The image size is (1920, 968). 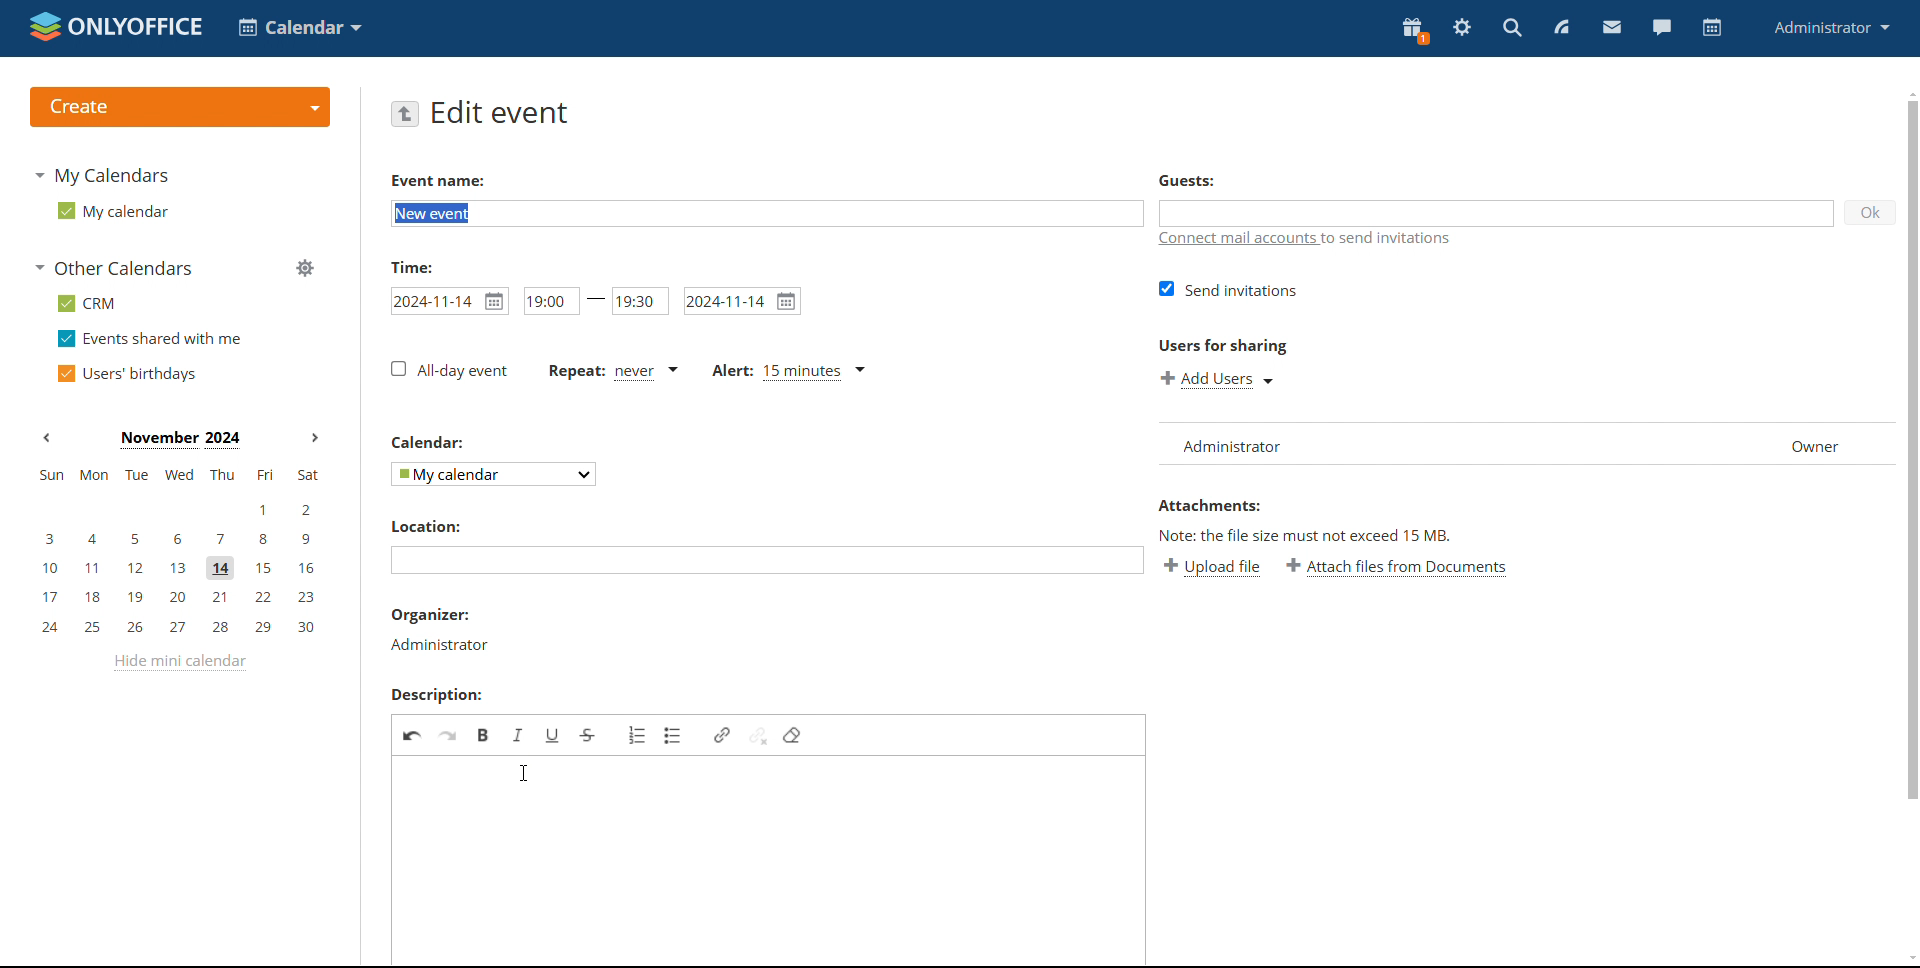 What do you see at coordinates (448, 370) in the screenshot?
I see `all-day event checkbox` at bounding box center [448, 370].